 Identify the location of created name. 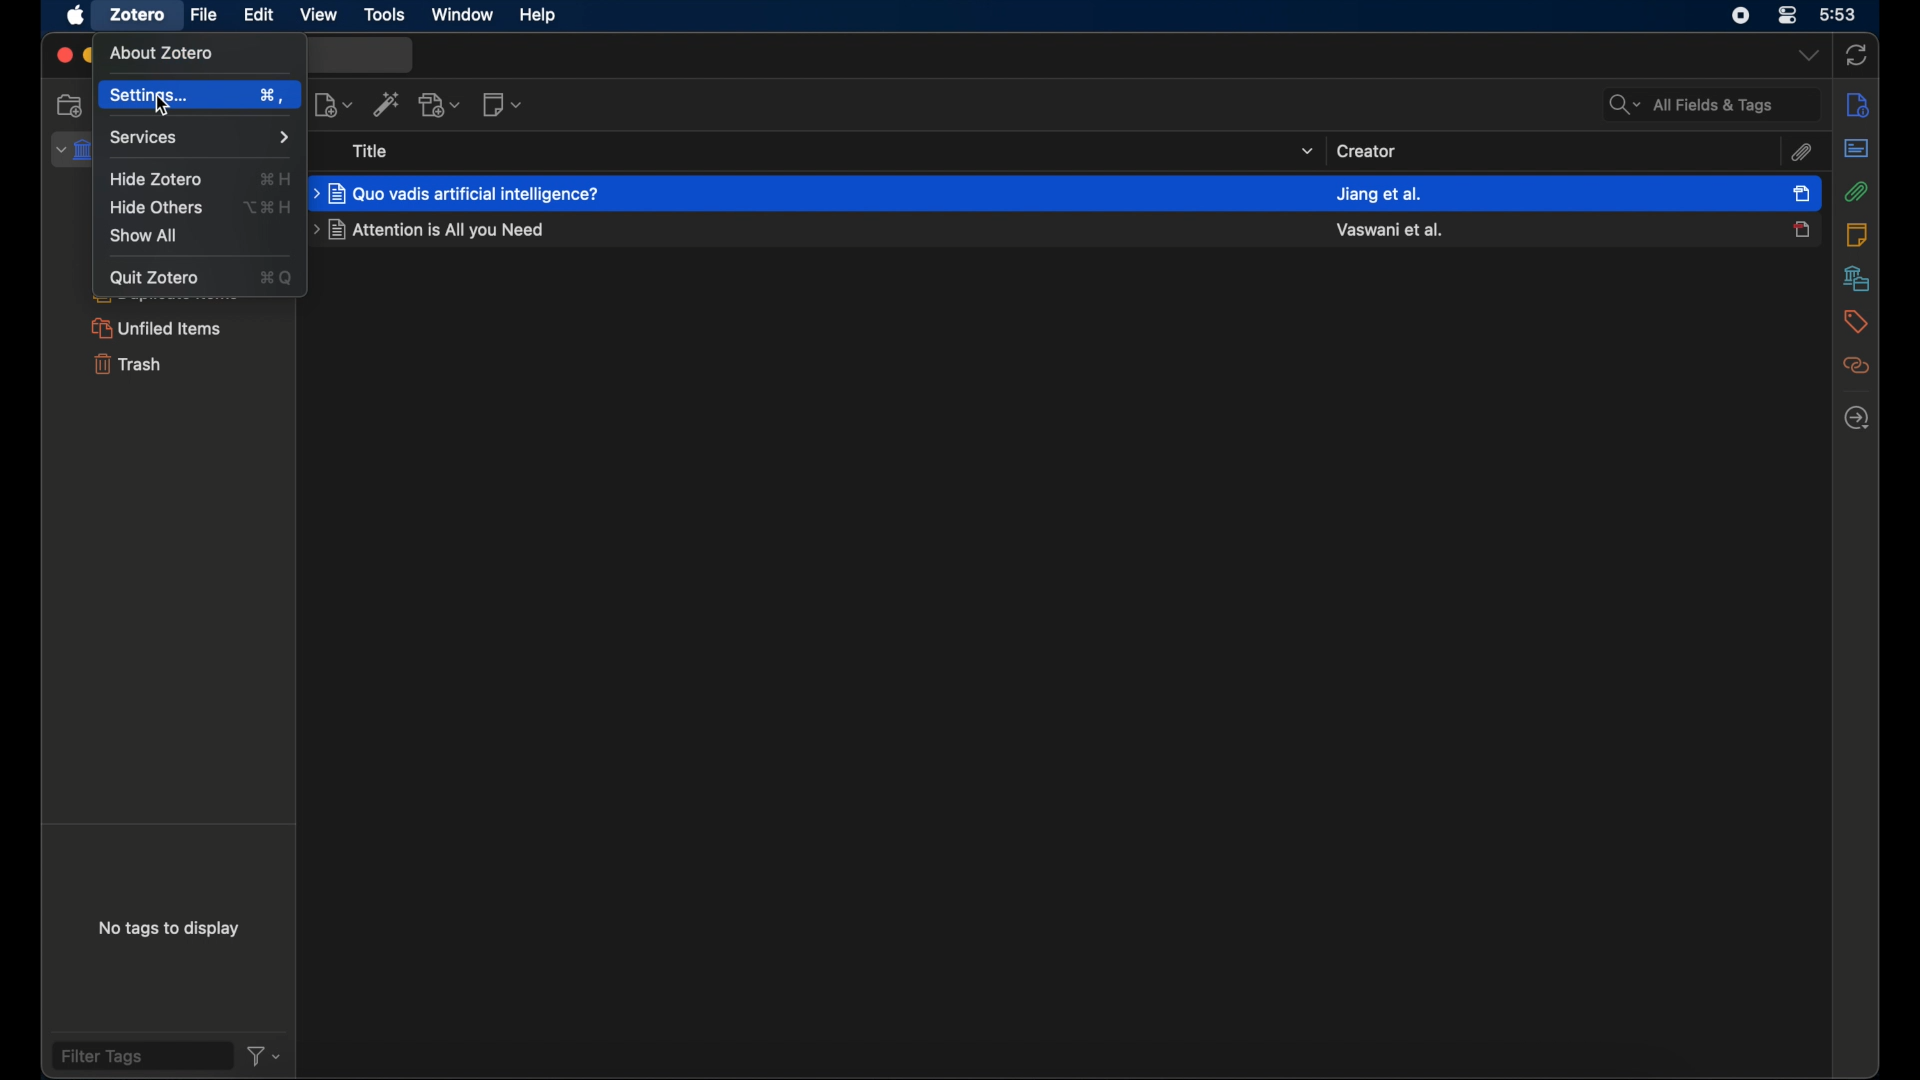
(1379, 192).